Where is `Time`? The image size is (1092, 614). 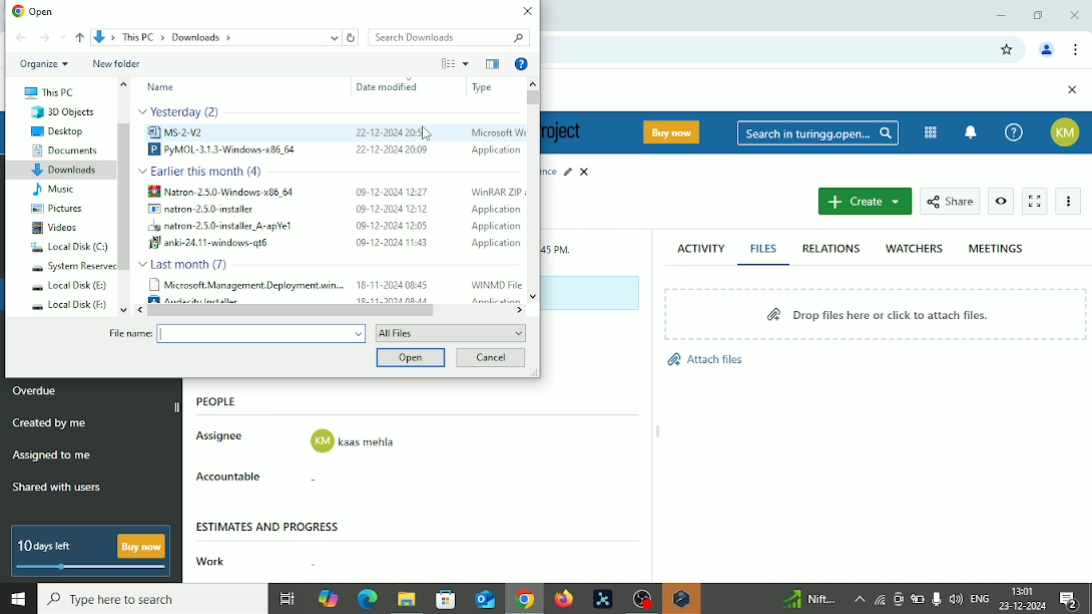 Time is located at coordinates (1024, 589).